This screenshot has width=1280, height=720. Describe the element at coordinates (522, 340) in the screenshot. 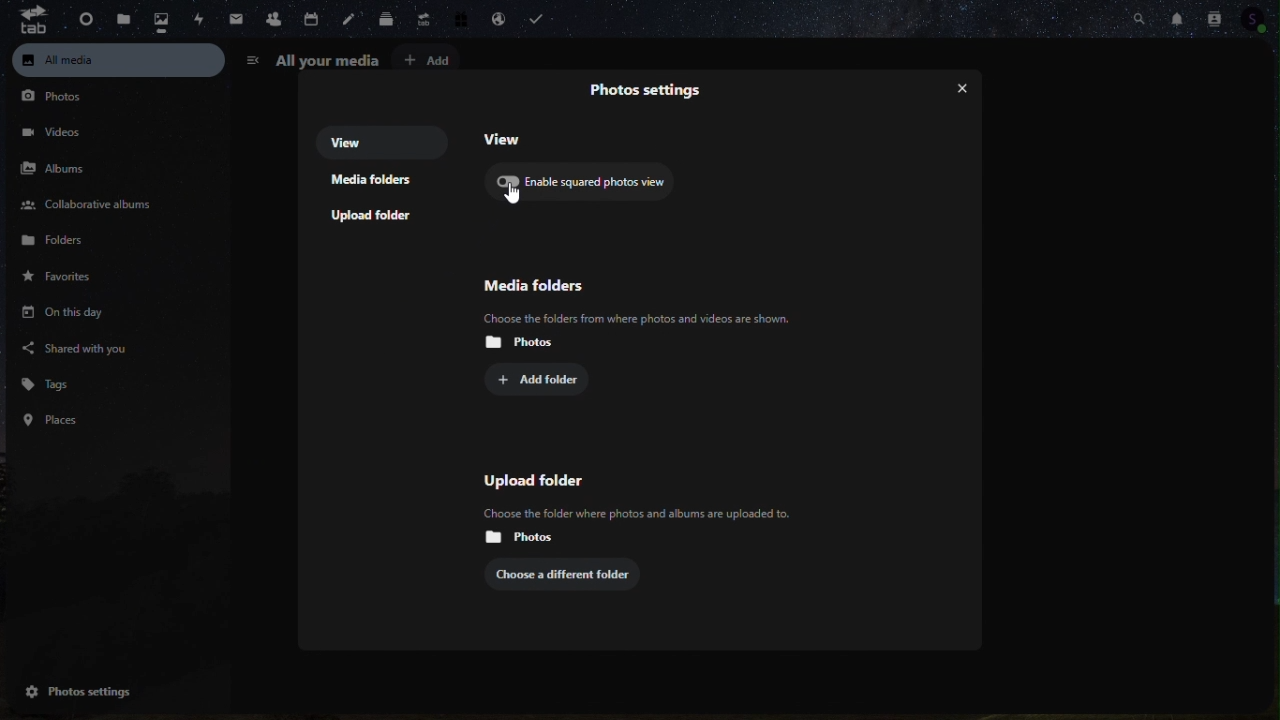

I see `Photos` at that location.